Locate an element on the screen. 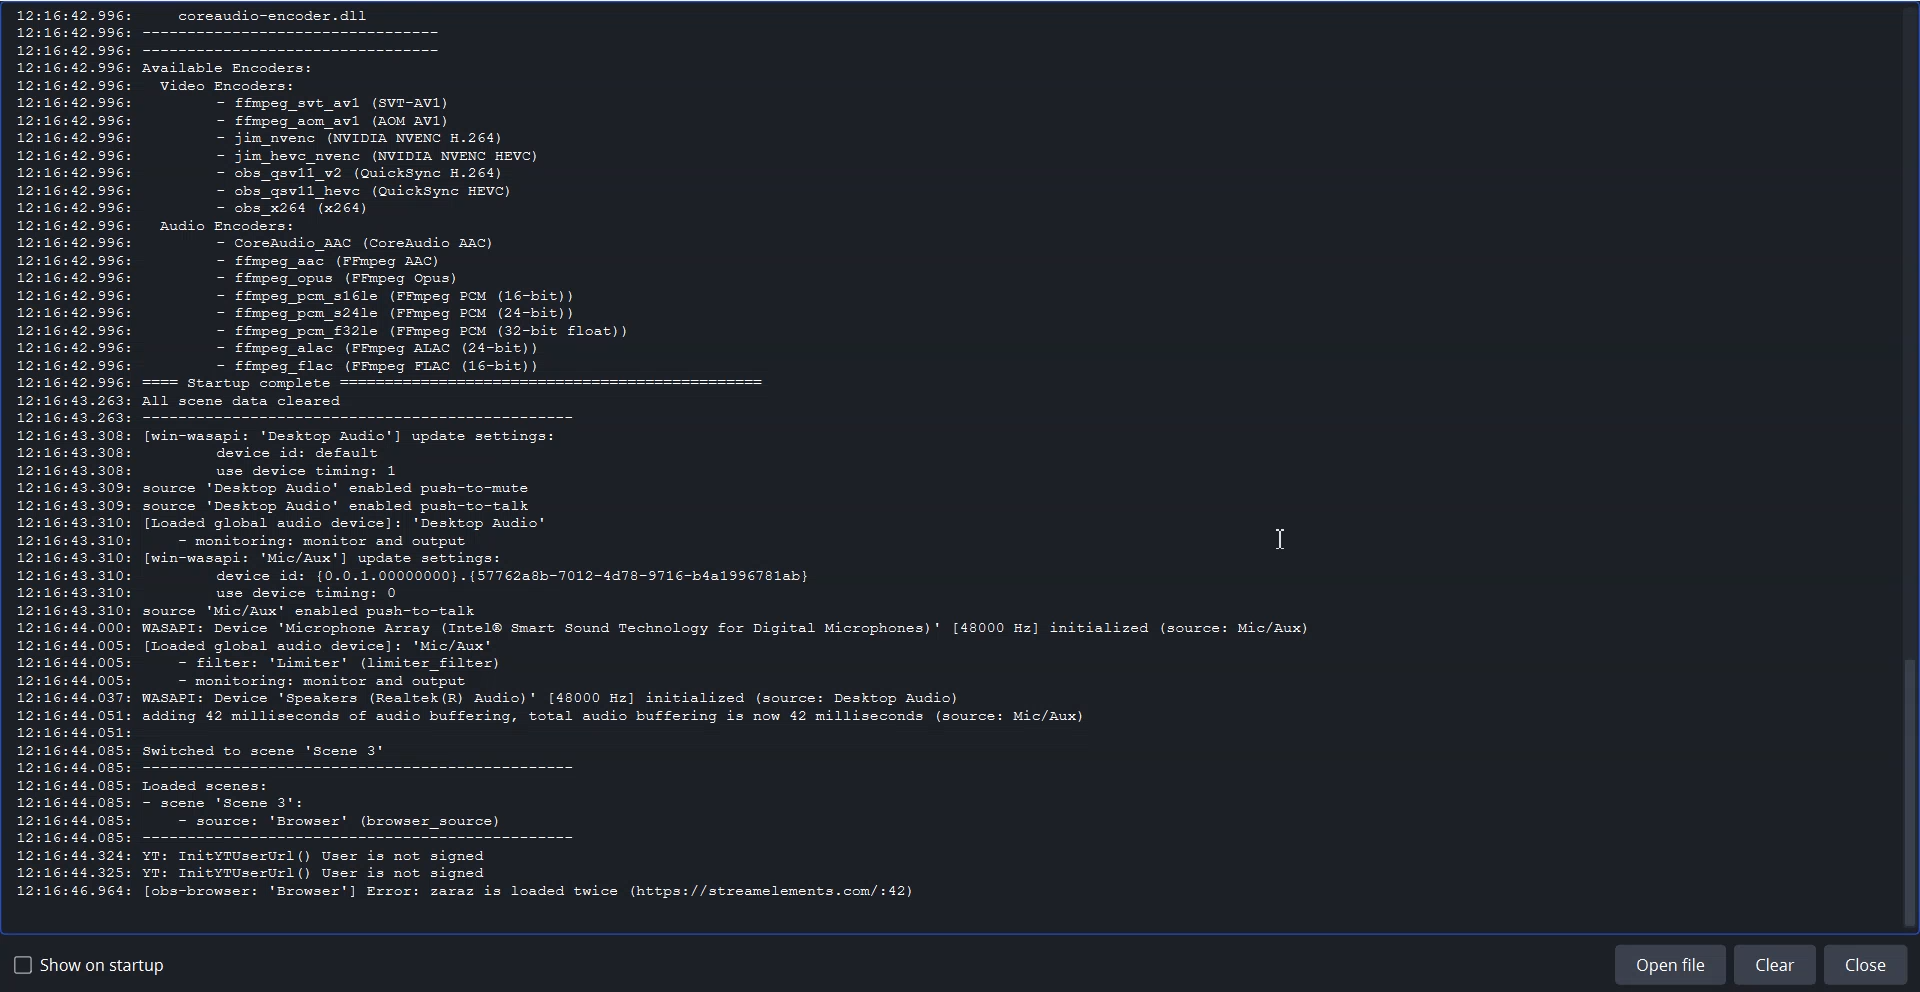 The image size is (1920, 992). Clear is located at coordinates (1774, 963).